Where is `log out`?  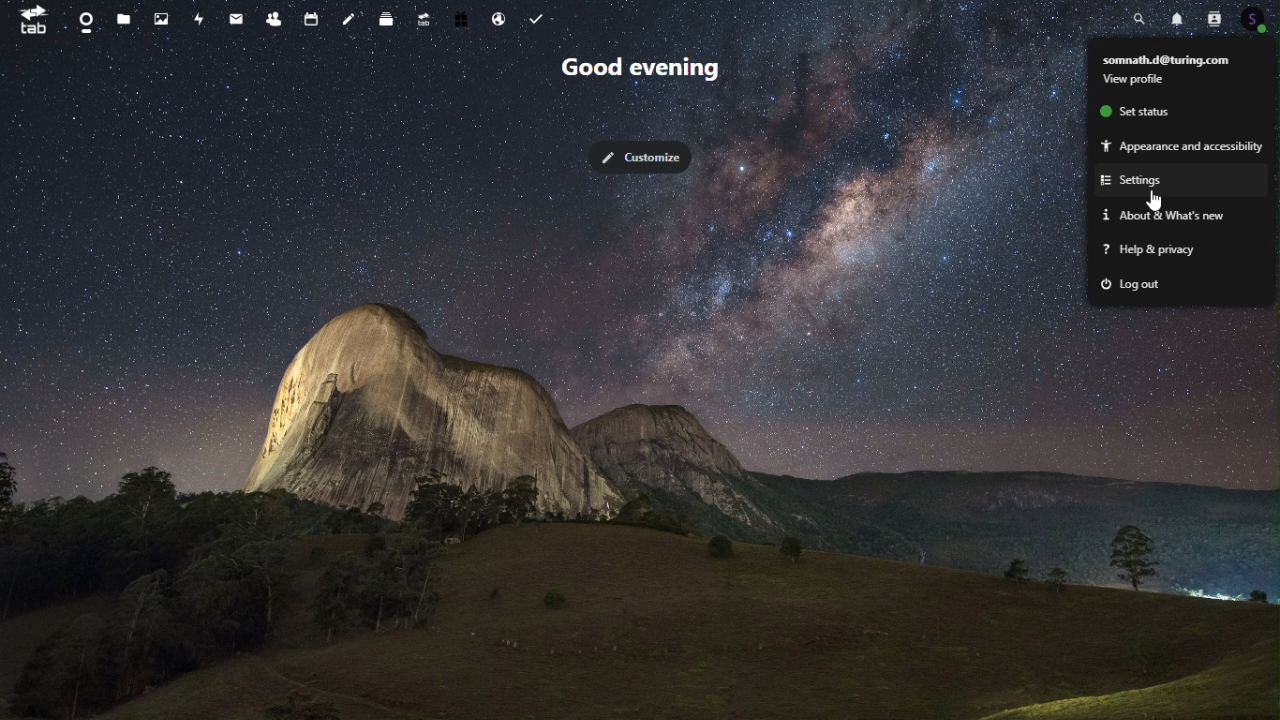 log out is located at coordinates (1175, 284).